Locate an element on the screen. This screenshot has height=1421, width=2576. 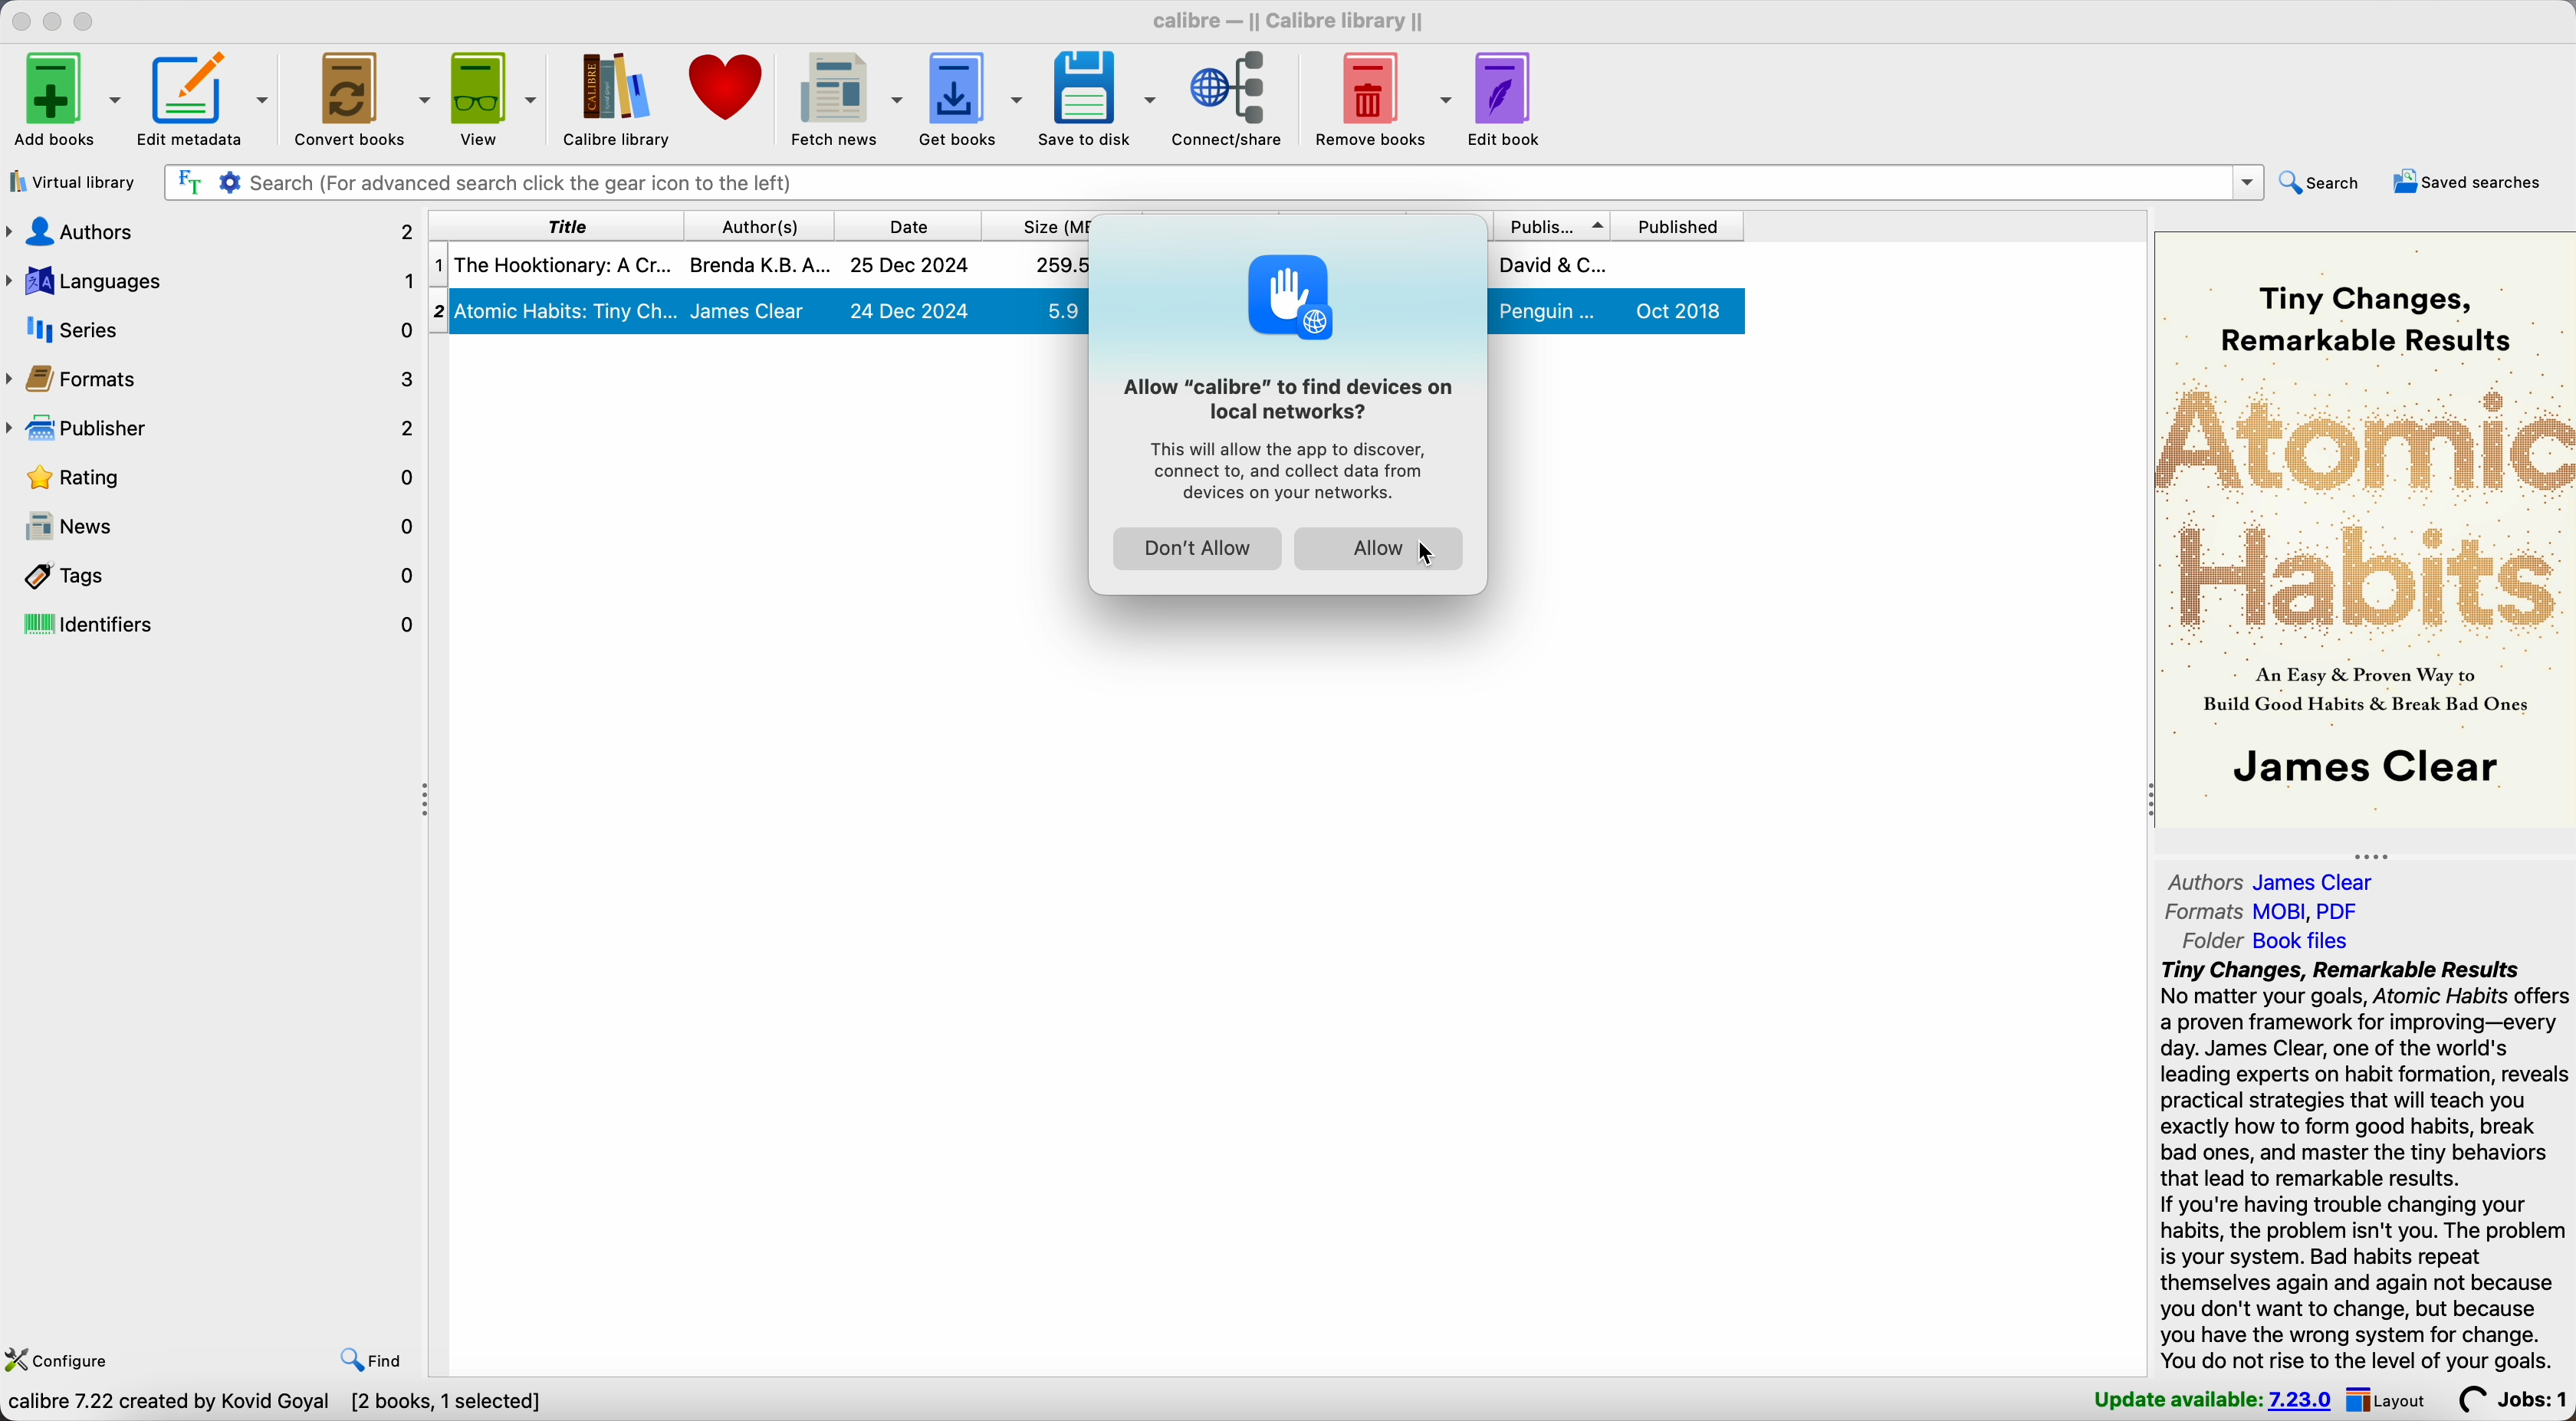
convert books is located at coordinates (364, 100).